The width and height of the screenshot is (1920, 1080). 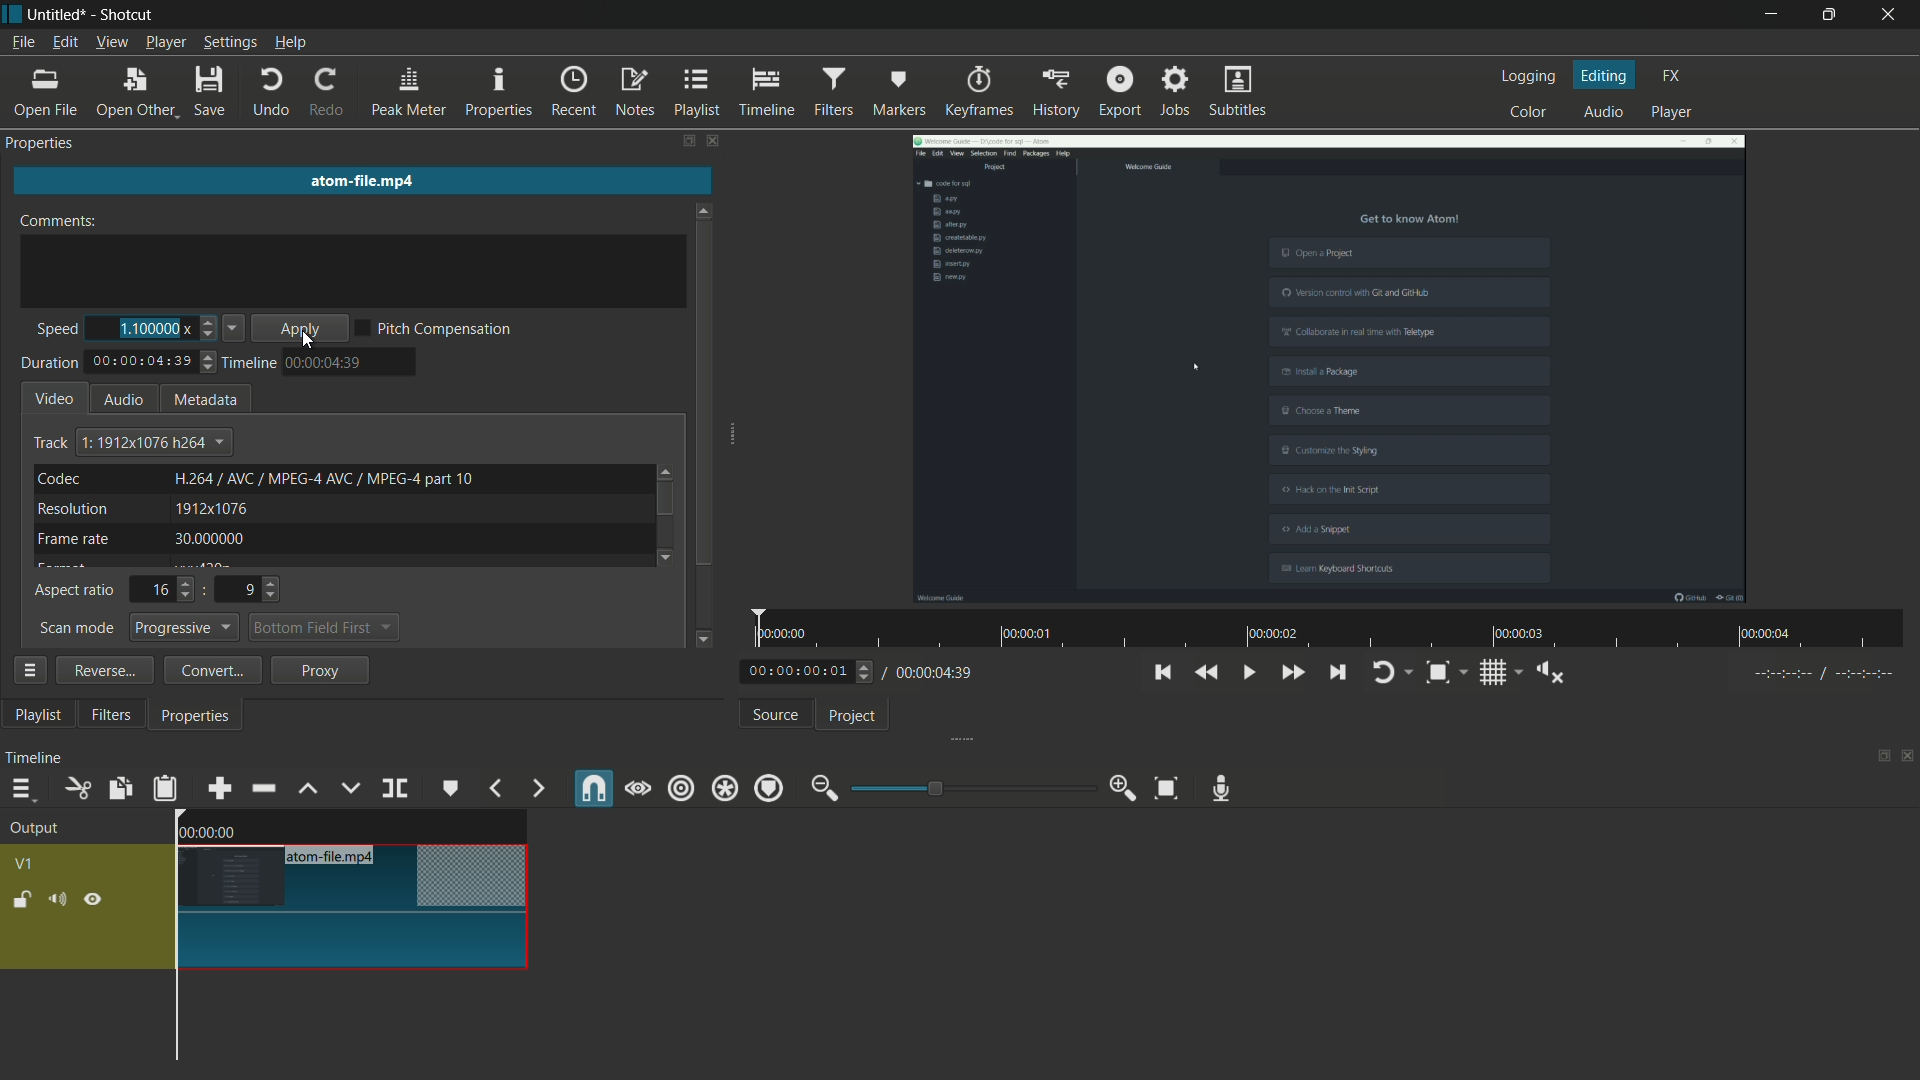 What do you see at coordinates (769, 788) in the screenshot?
I see `ripple markers` at bounding box center [769, 788].